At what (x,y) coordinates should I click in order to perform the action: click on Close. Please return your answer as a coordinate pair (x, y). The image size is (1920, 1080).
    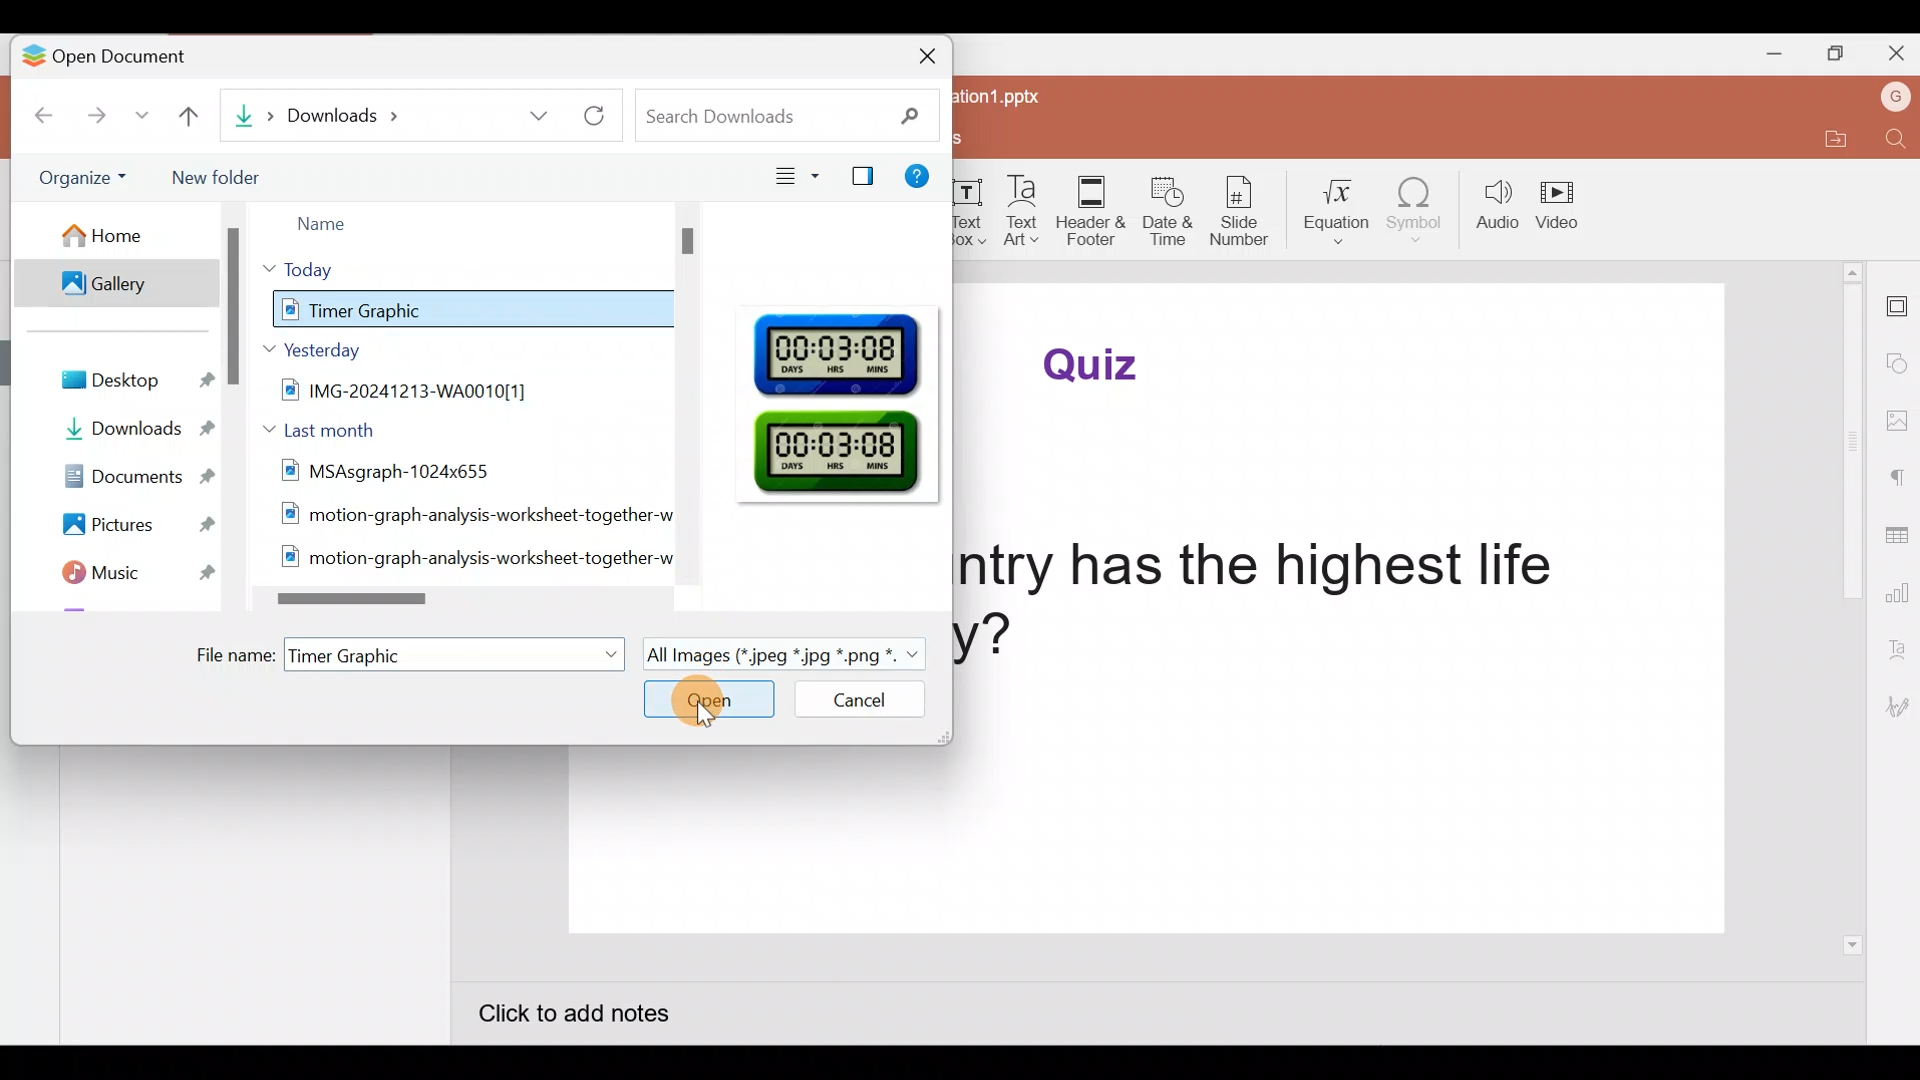
    Looking at the image, I should click on (1895, 54).